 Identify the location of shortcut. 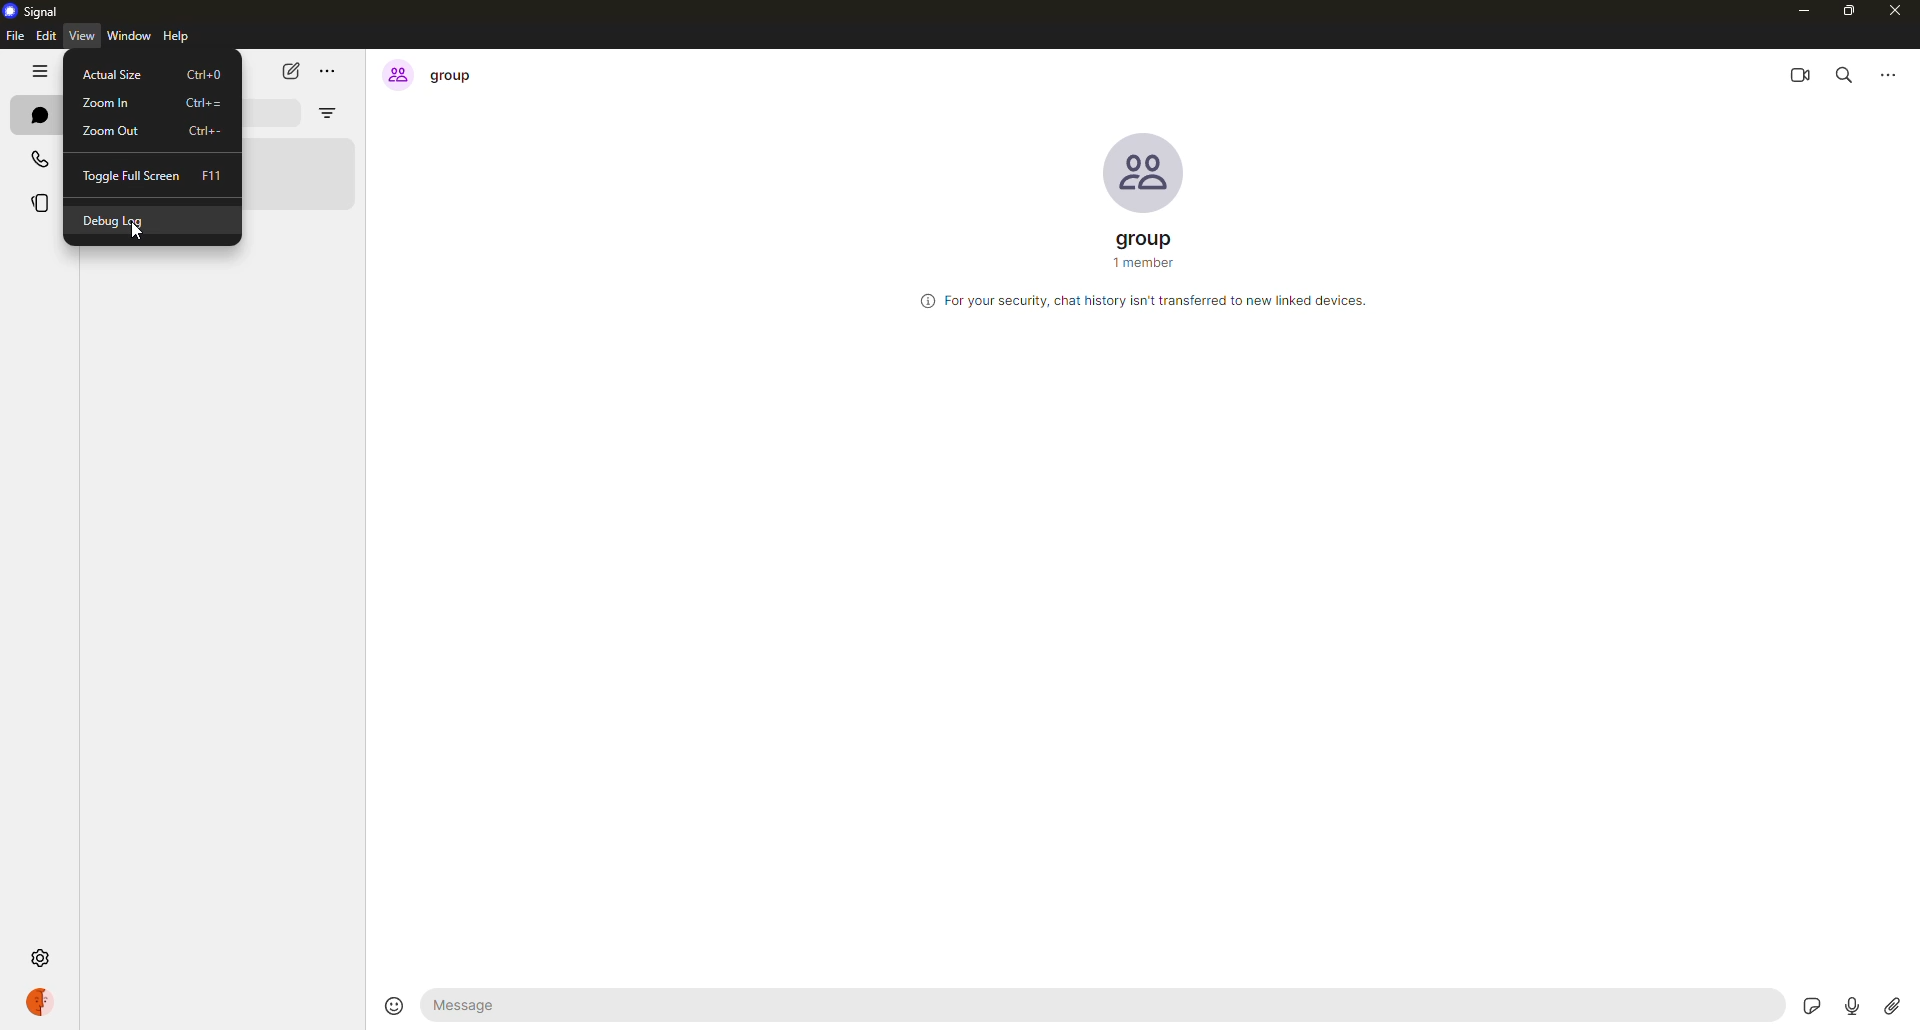
(205, 74).